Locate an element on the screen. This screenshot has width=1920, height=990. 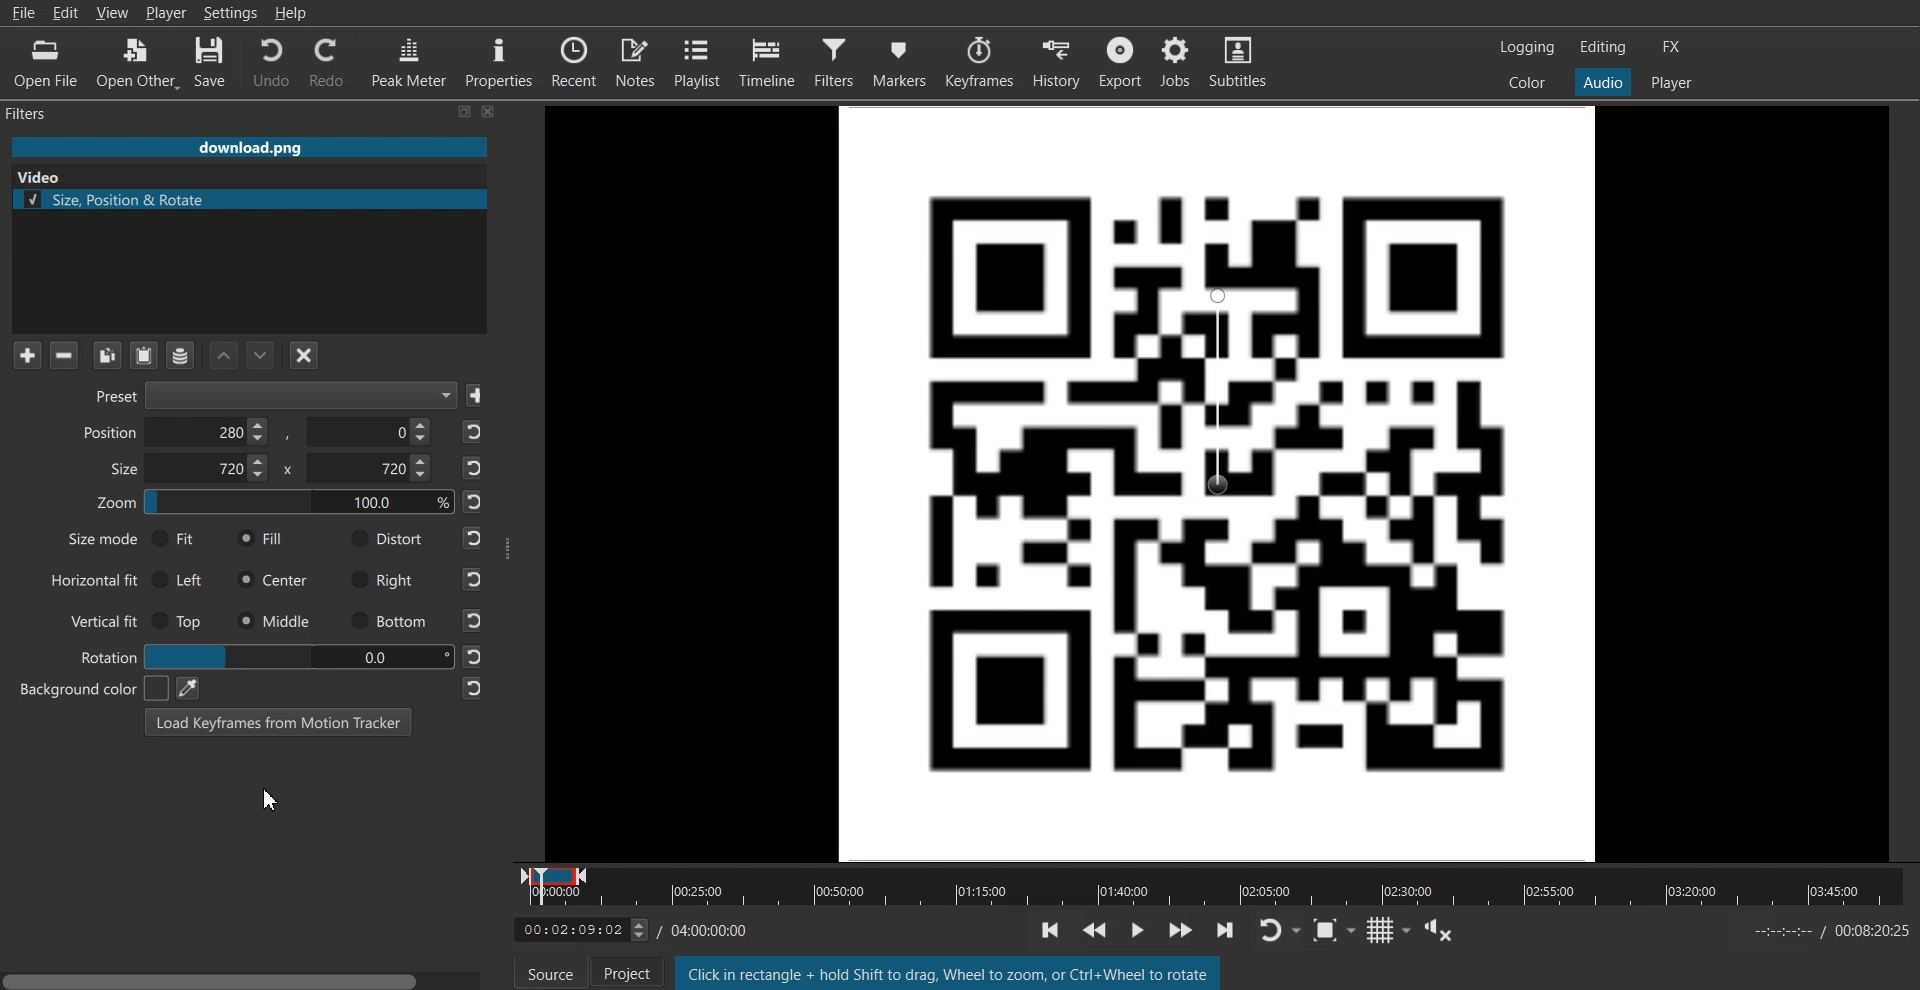
Timeline is located at coordinates (570, 931).